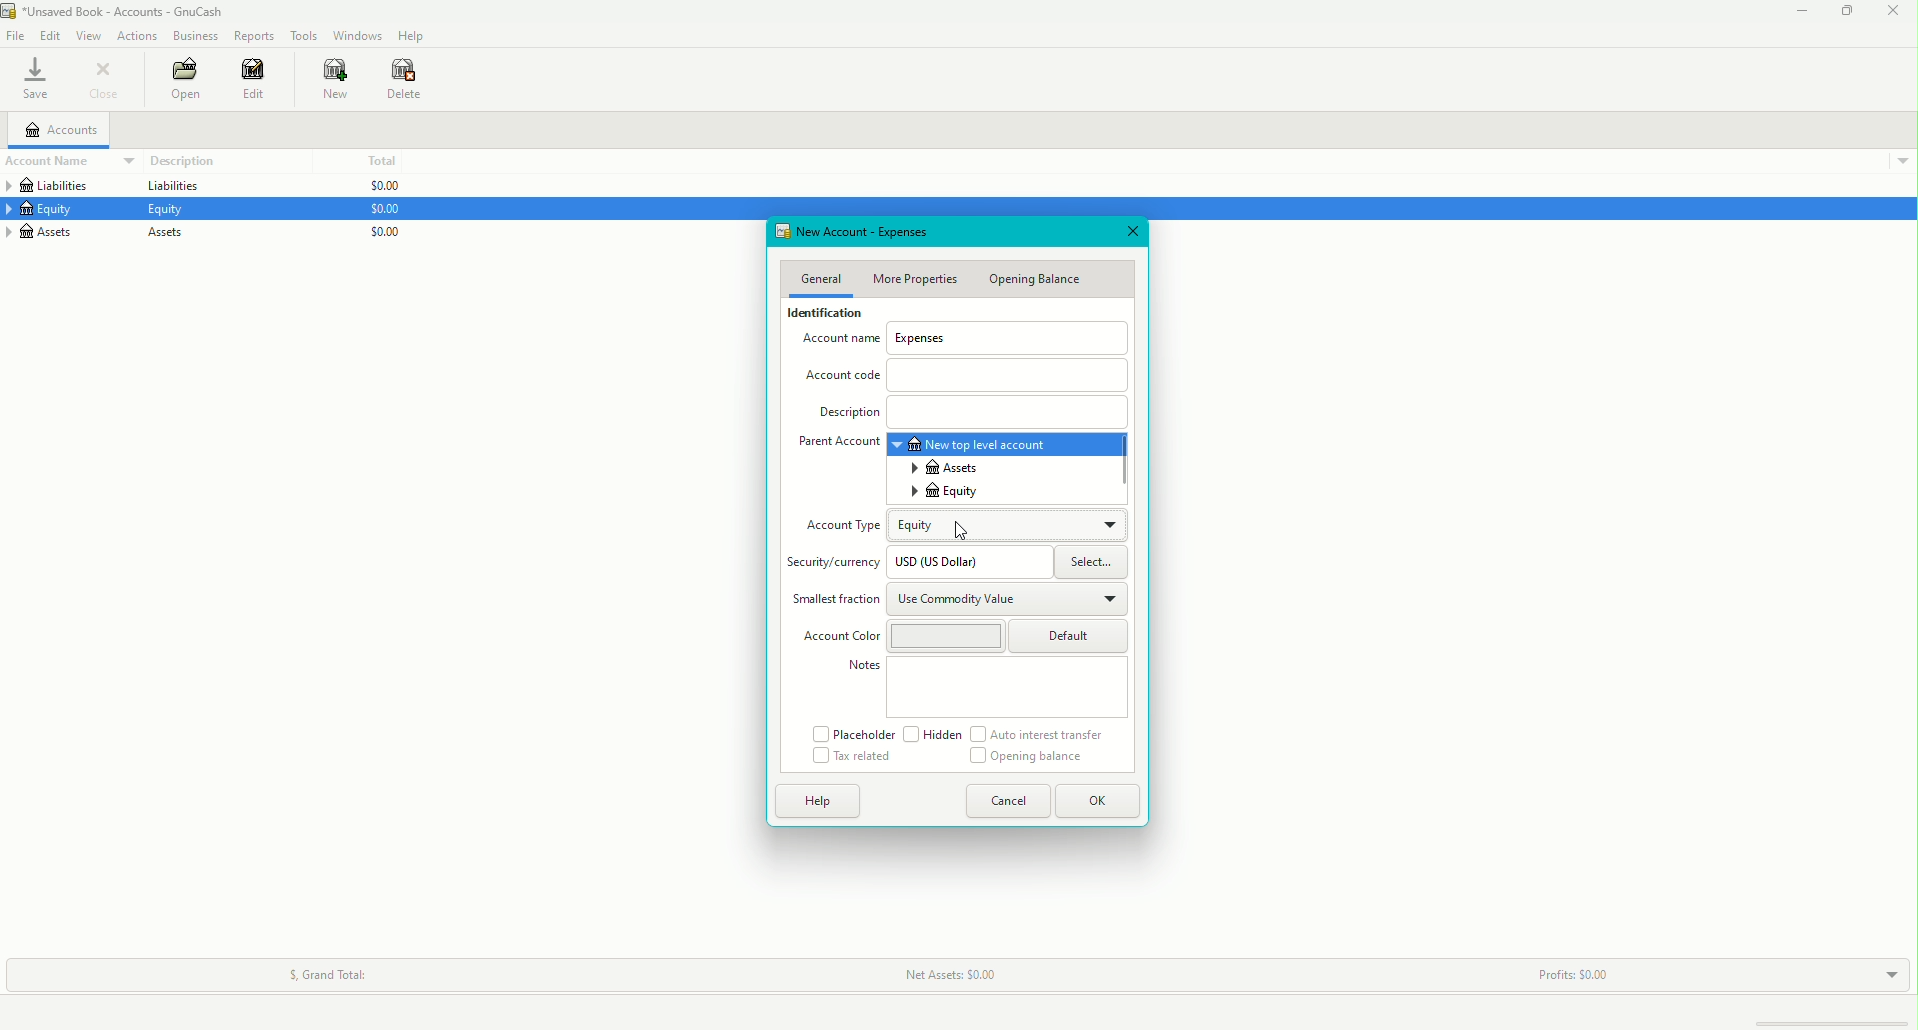  Describe the element at coordinates (1013, 804) in the screenshot. I see `Cancel` at that location.